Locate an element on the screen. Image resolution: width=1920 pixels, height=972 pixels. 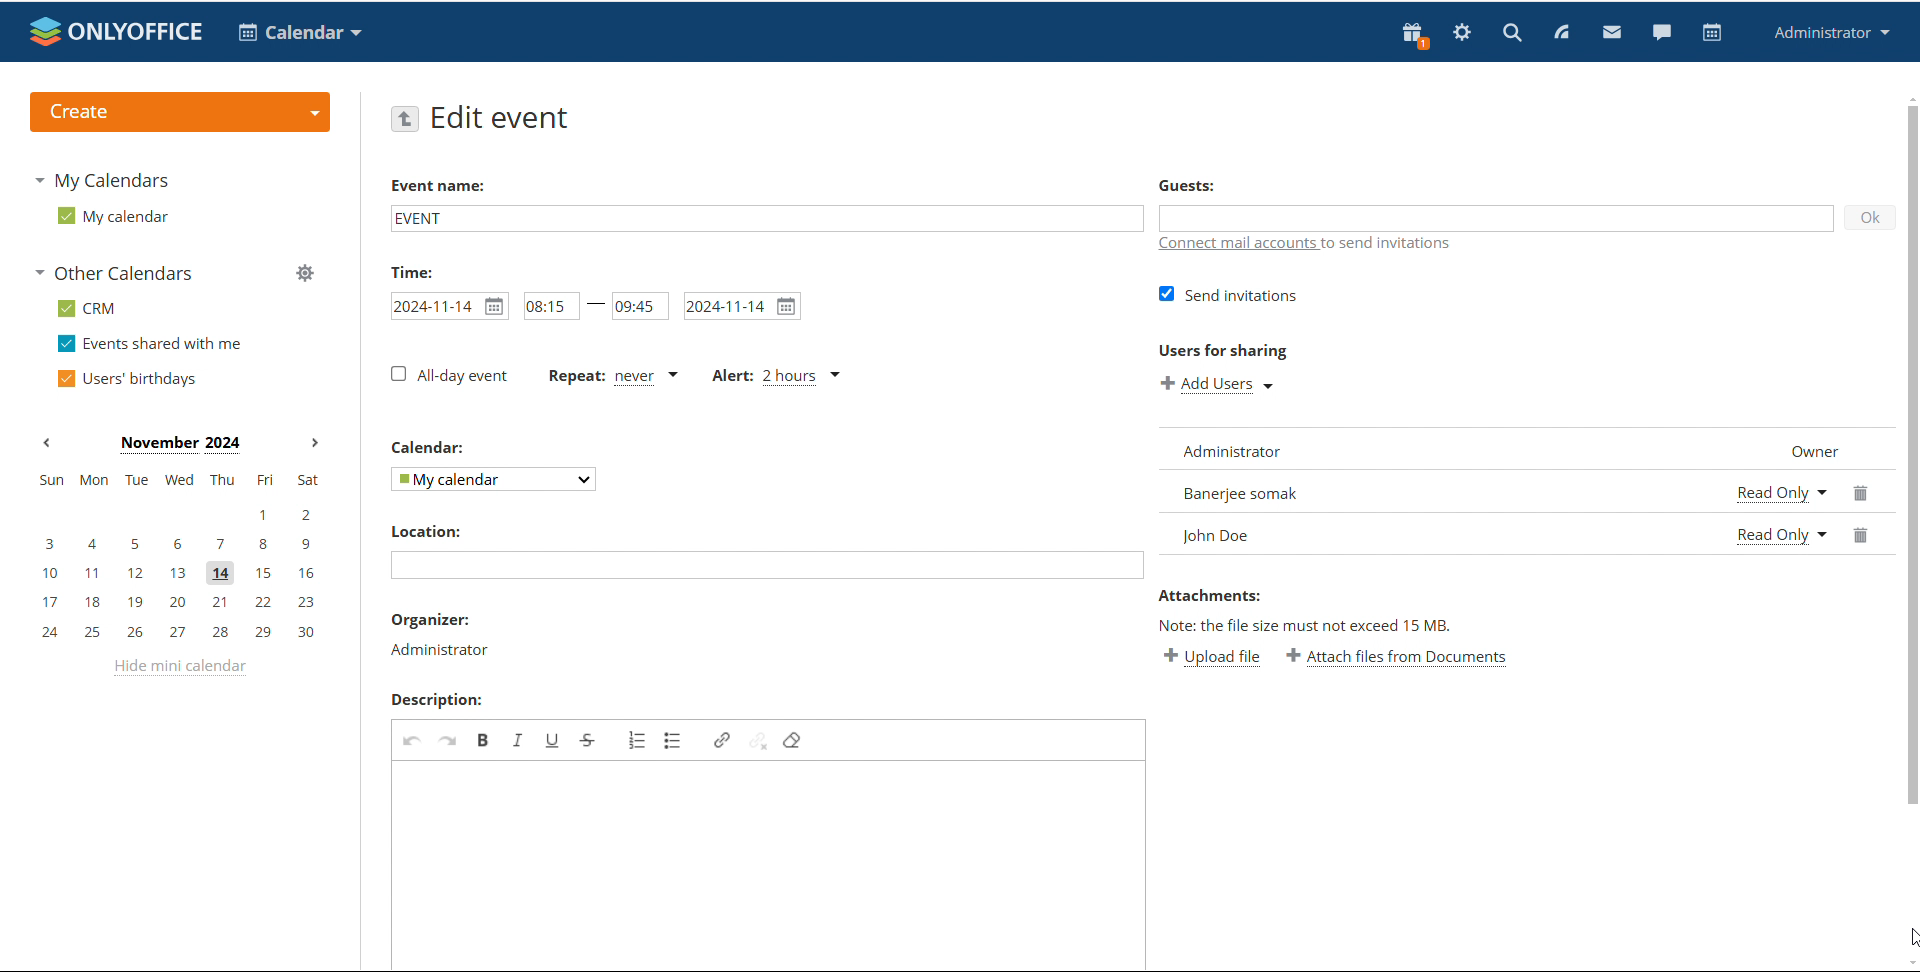
undo is located at coordinates (413, 739).